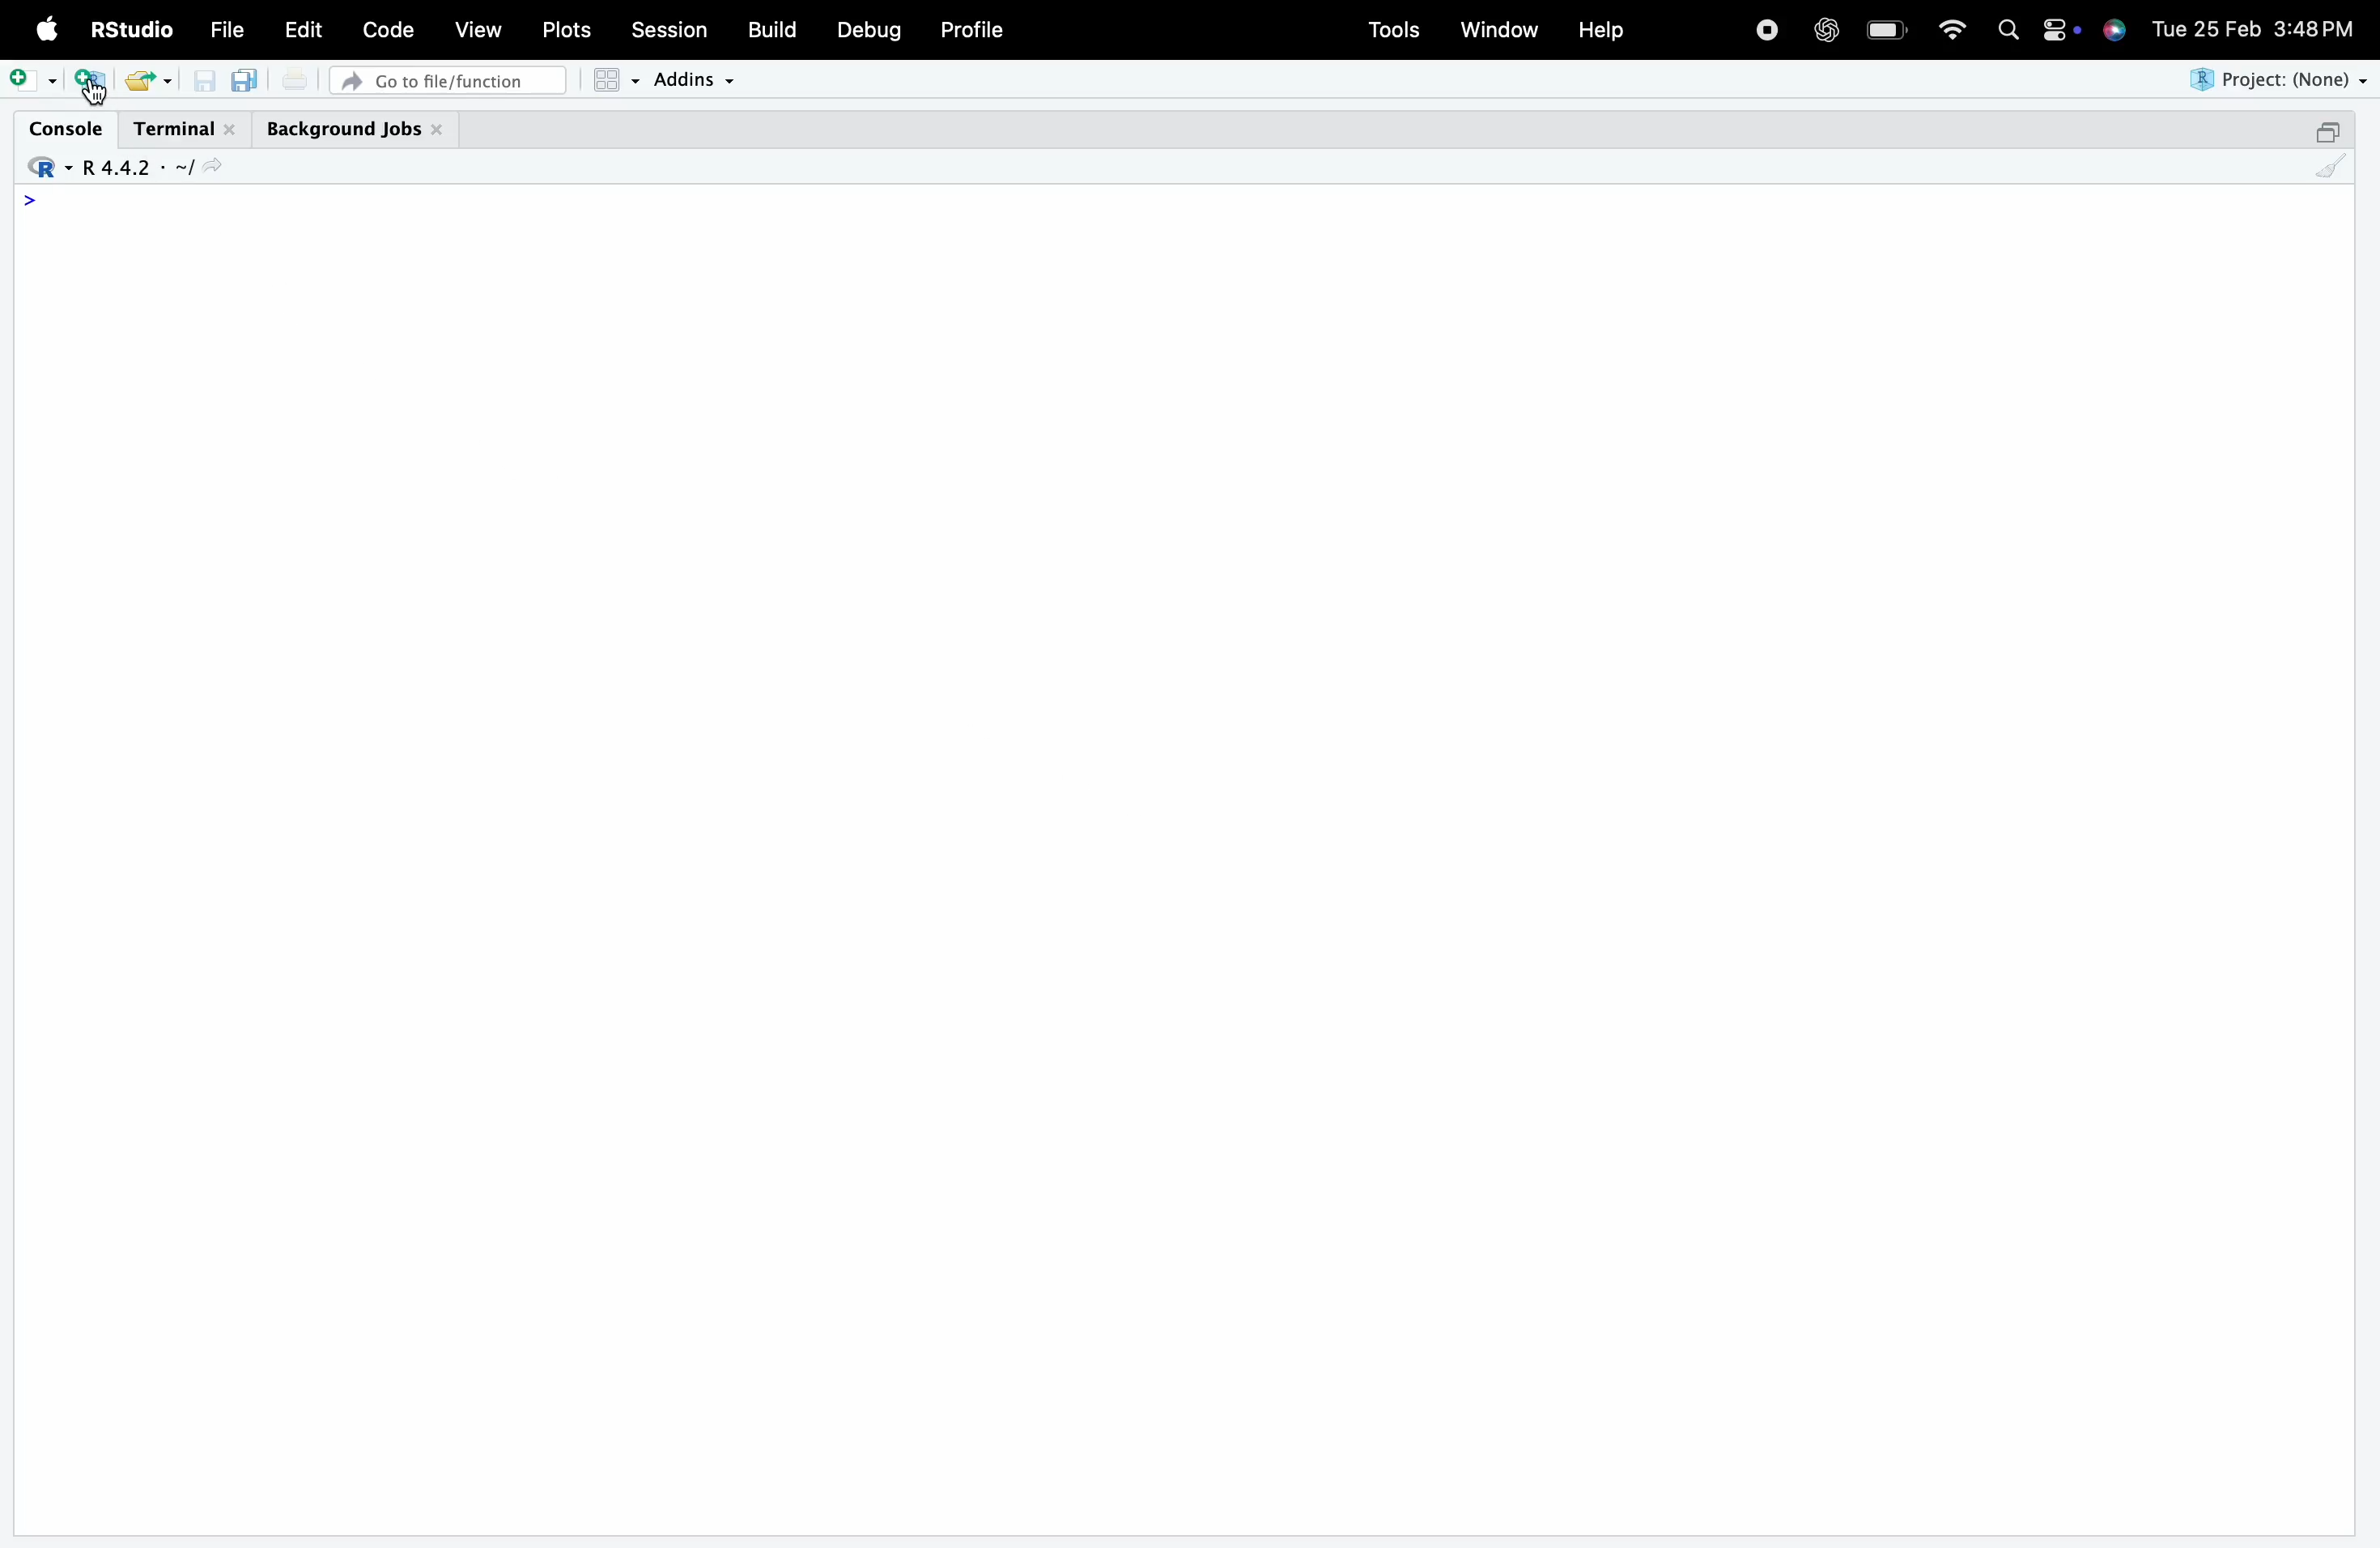 Image resolution: width=2380 pixels, height=1548 pixels. I want to click on Go to file/function, so click(447, 81).